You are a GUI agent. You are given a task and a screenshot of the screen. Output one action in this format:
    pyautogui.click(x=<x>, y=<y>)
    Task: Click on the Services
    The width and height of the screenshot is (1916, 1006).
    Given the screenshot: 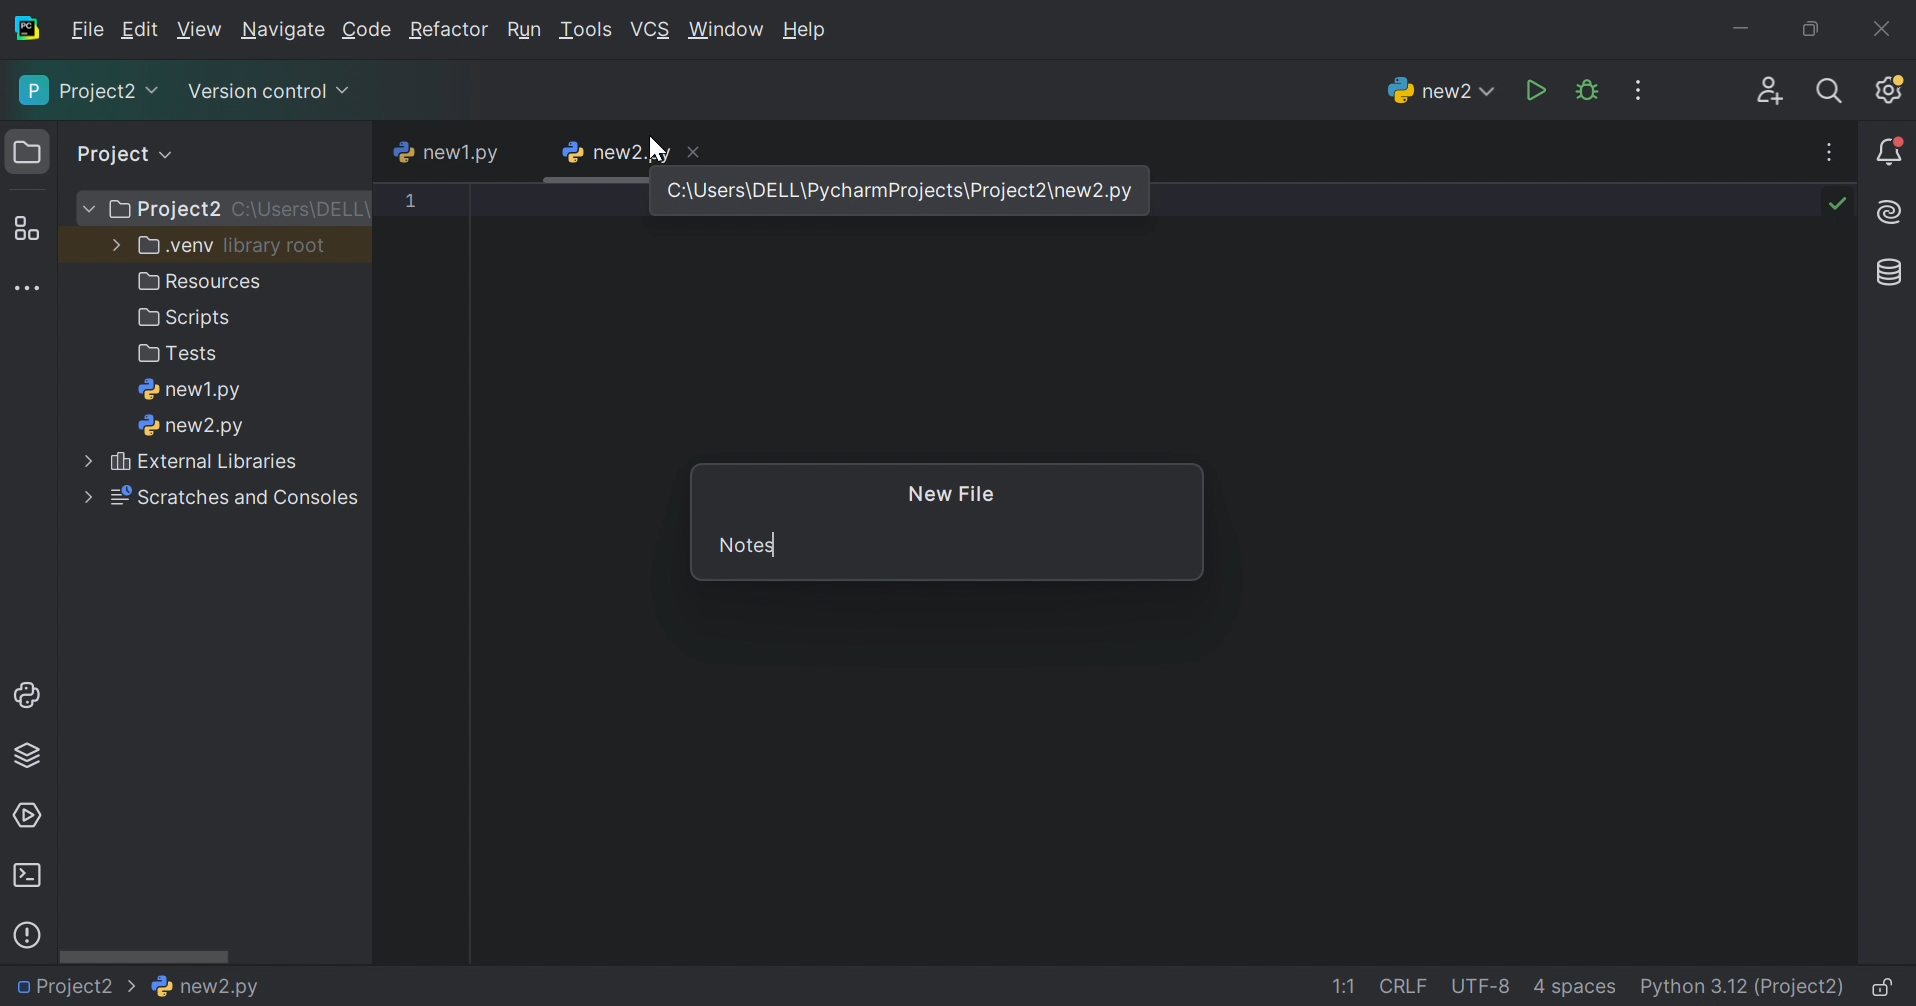 What is the action you would take?
    pyautogui.click(x=29, y=814)
    